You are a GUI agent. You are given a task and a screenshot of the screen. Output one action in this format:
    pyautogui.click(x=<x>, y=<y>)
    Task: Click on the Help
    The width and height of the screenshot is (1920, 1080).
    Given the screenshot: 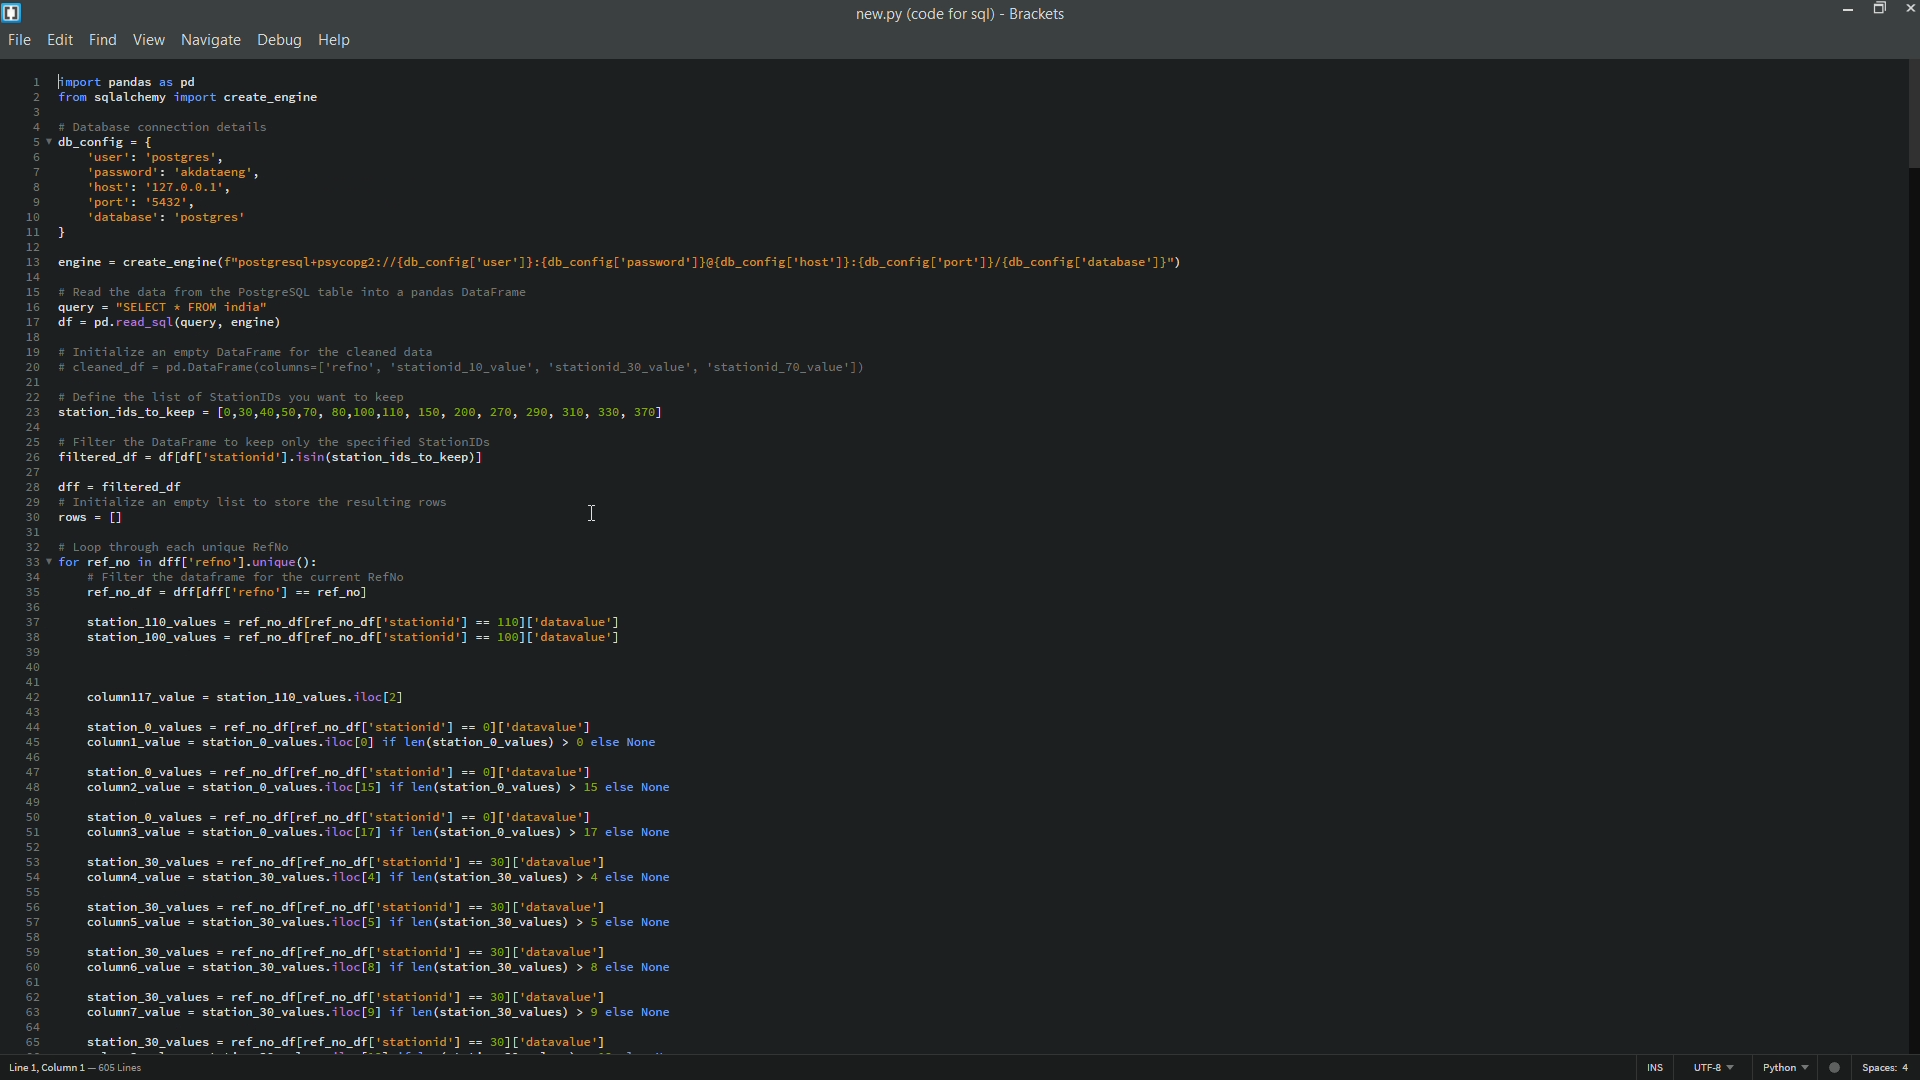 What is the action you would take?
    pyautogui.click(x=332, y=40)
    